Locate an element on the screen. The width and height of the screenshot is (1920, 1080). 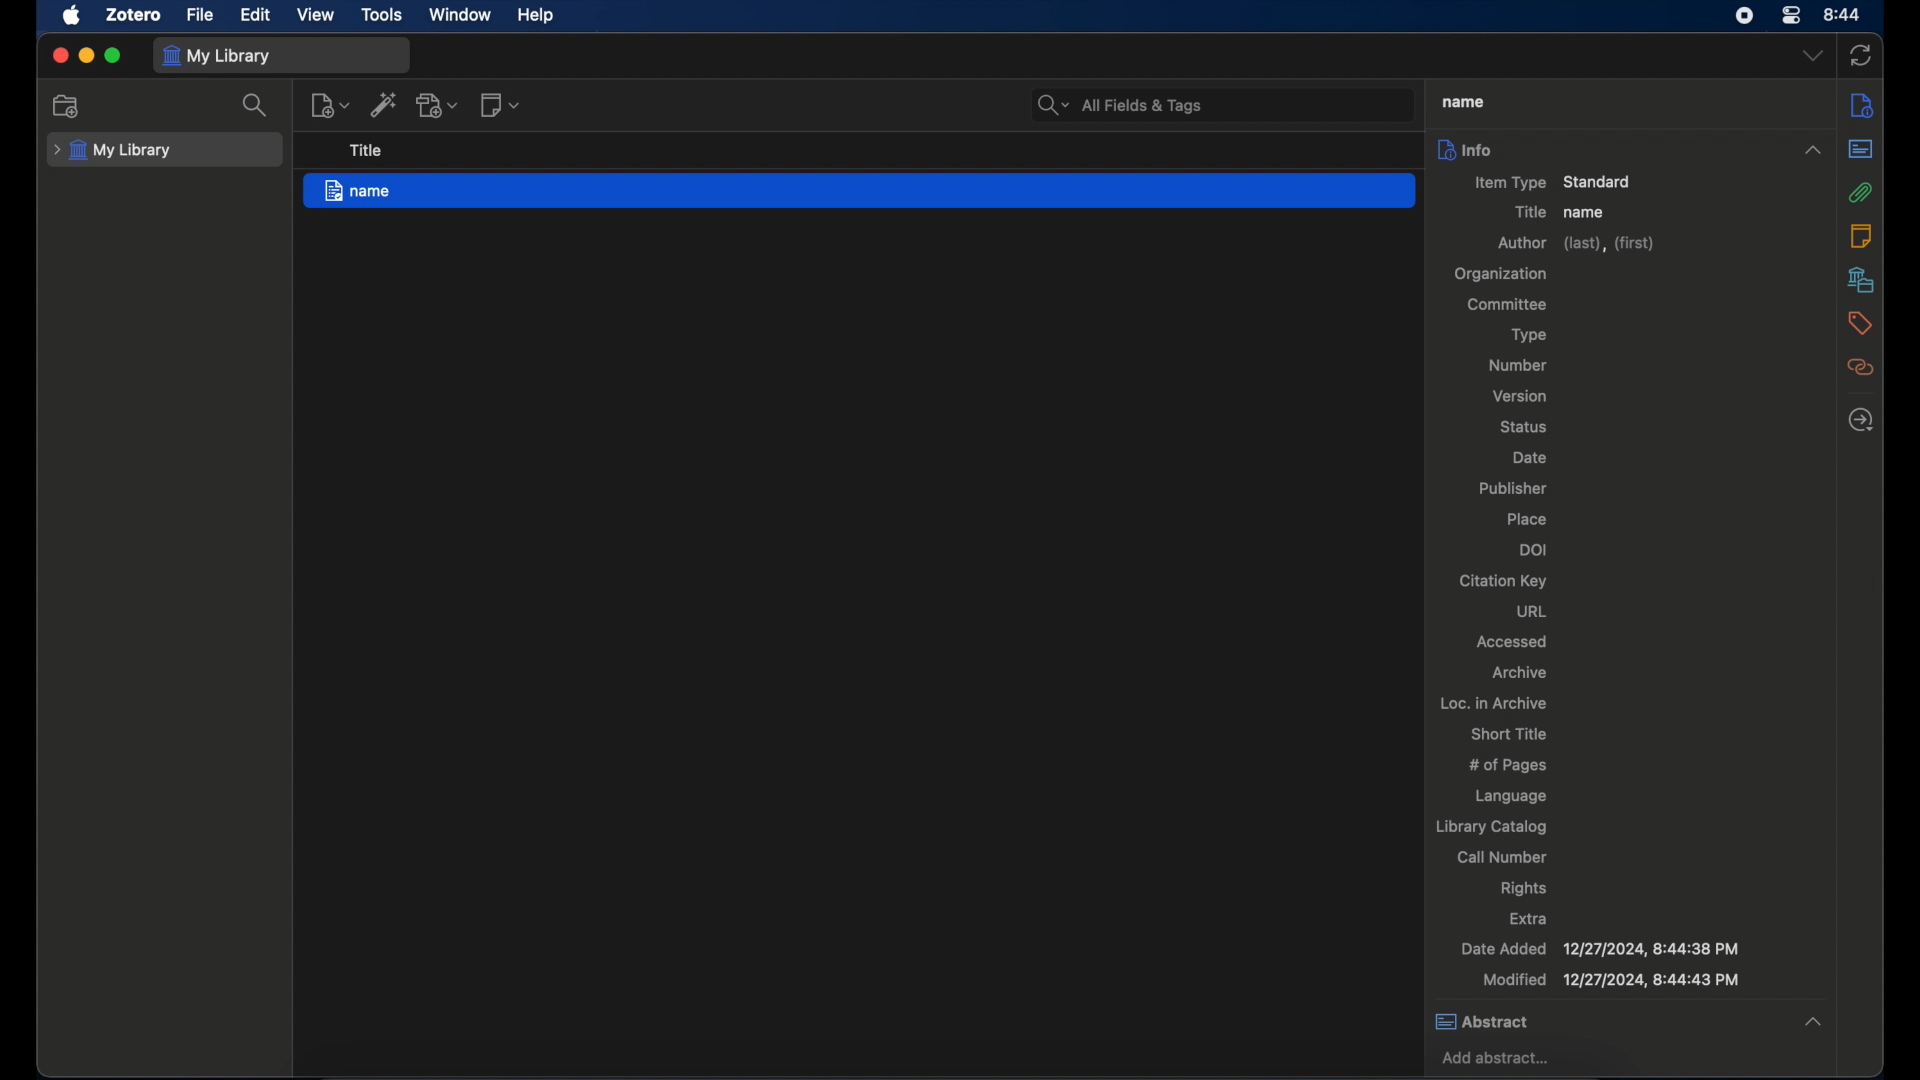
edit is located at coordinates (253, 15).